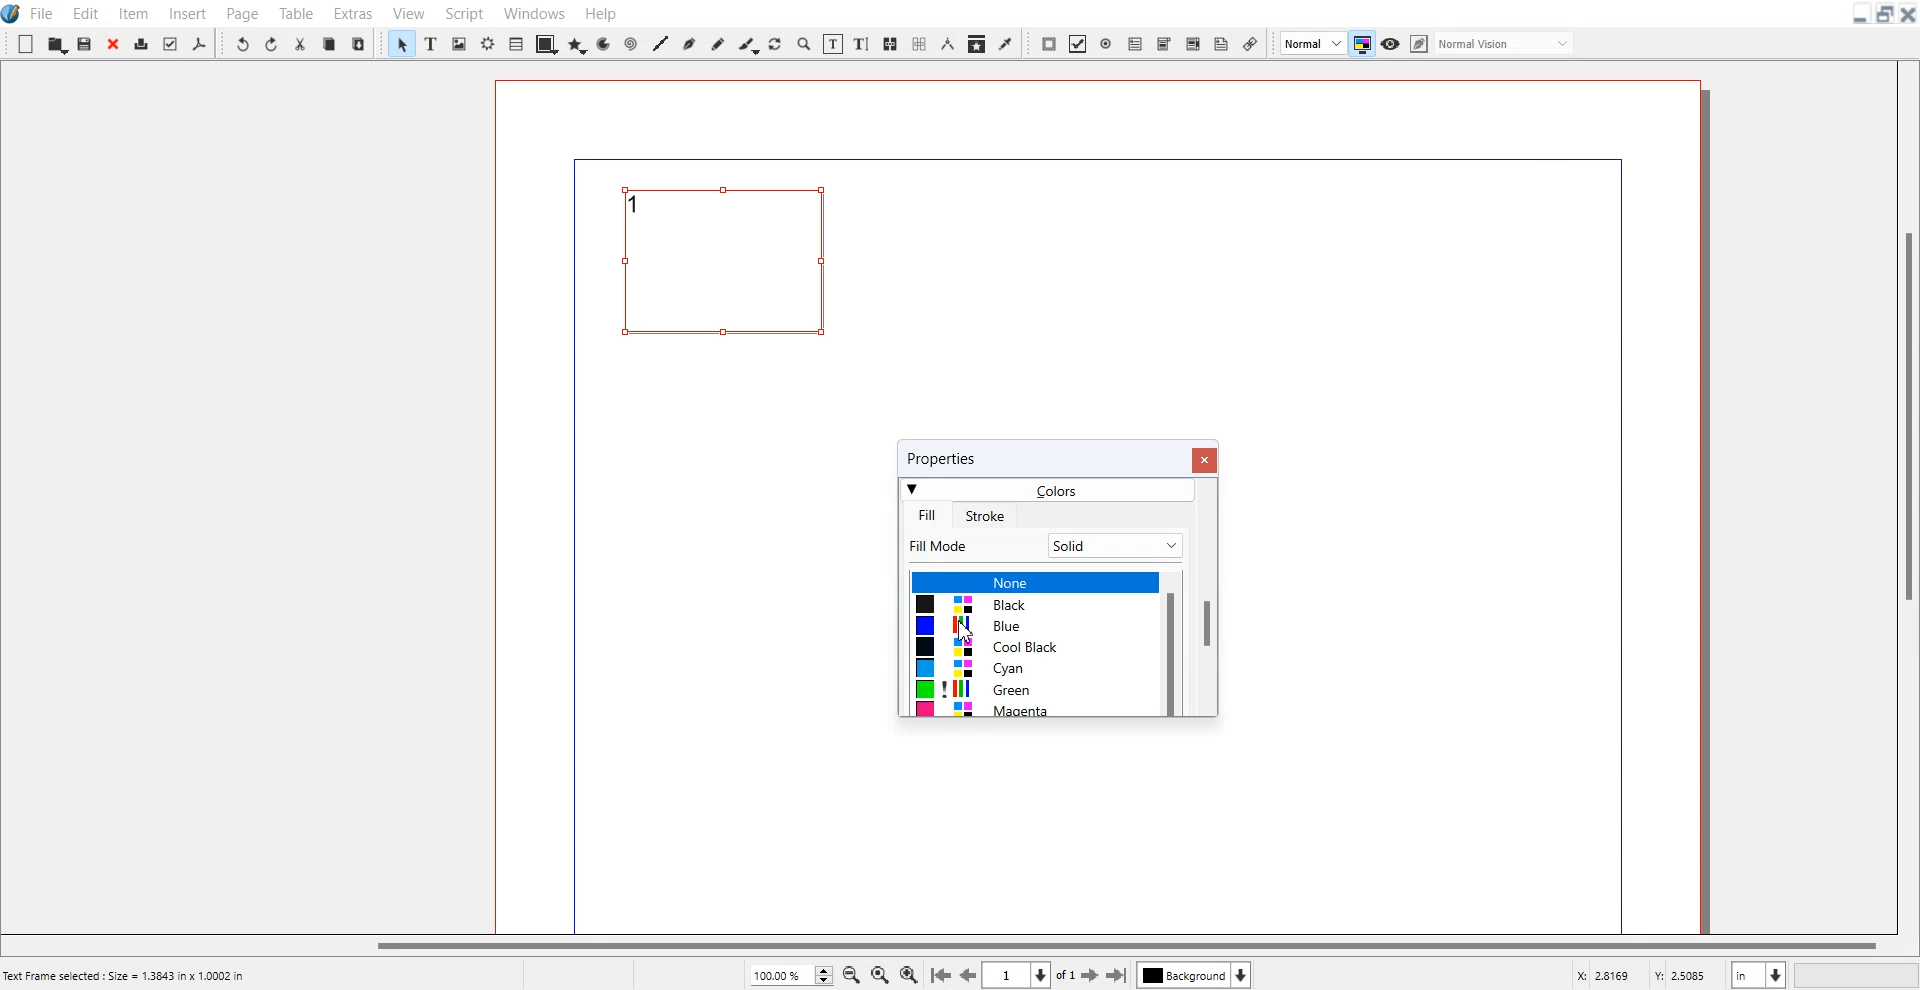  Describe the element at coordinates (170, 42) in the screenshot. I see `Preflight verifier` at that location.